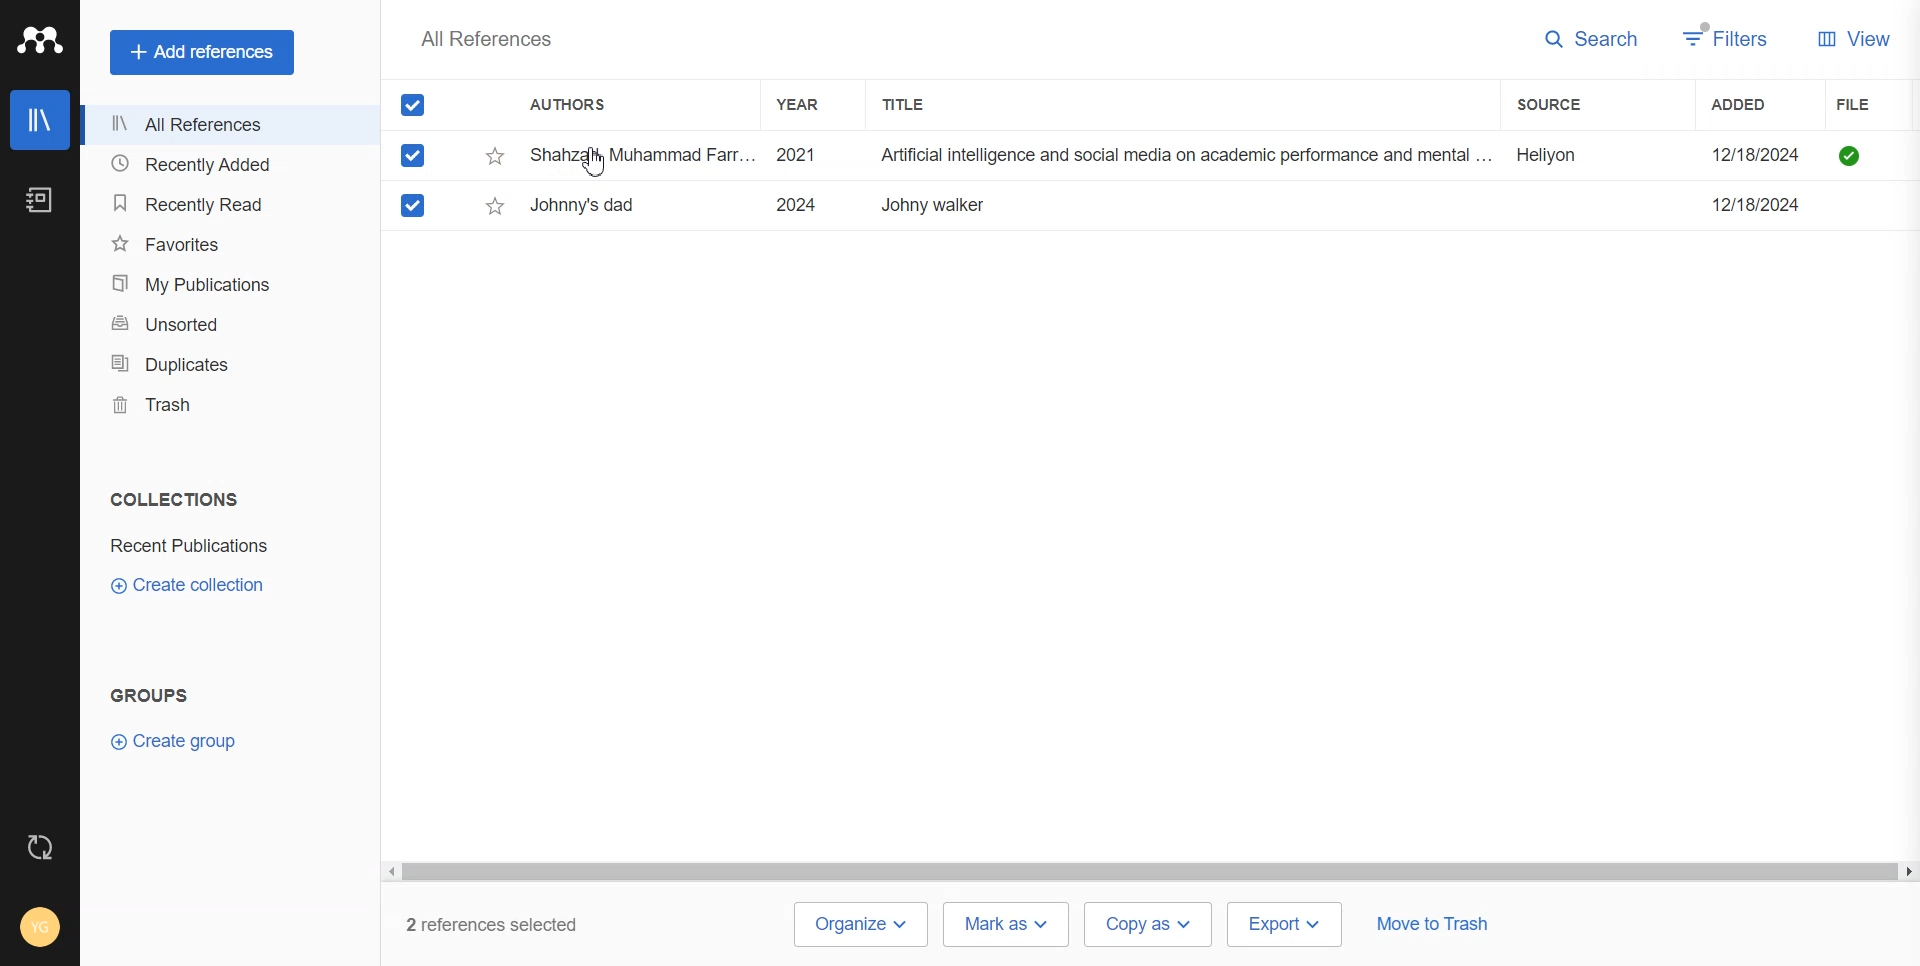  What do you see at coordinates (224, 284) in the screenshot?
I see `My Publication` at bounding box center [224, 284].